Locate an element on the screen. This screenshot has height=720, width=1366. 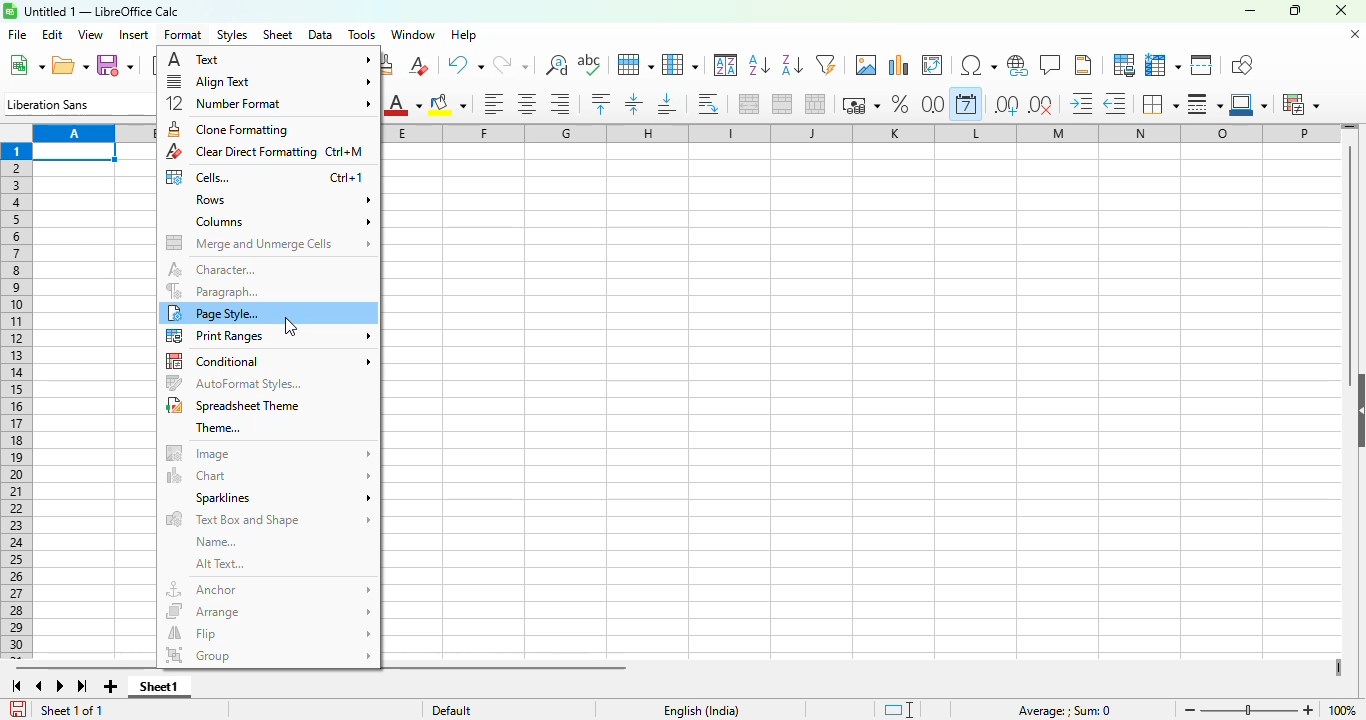
arrange is located at coordinates (269, 611).